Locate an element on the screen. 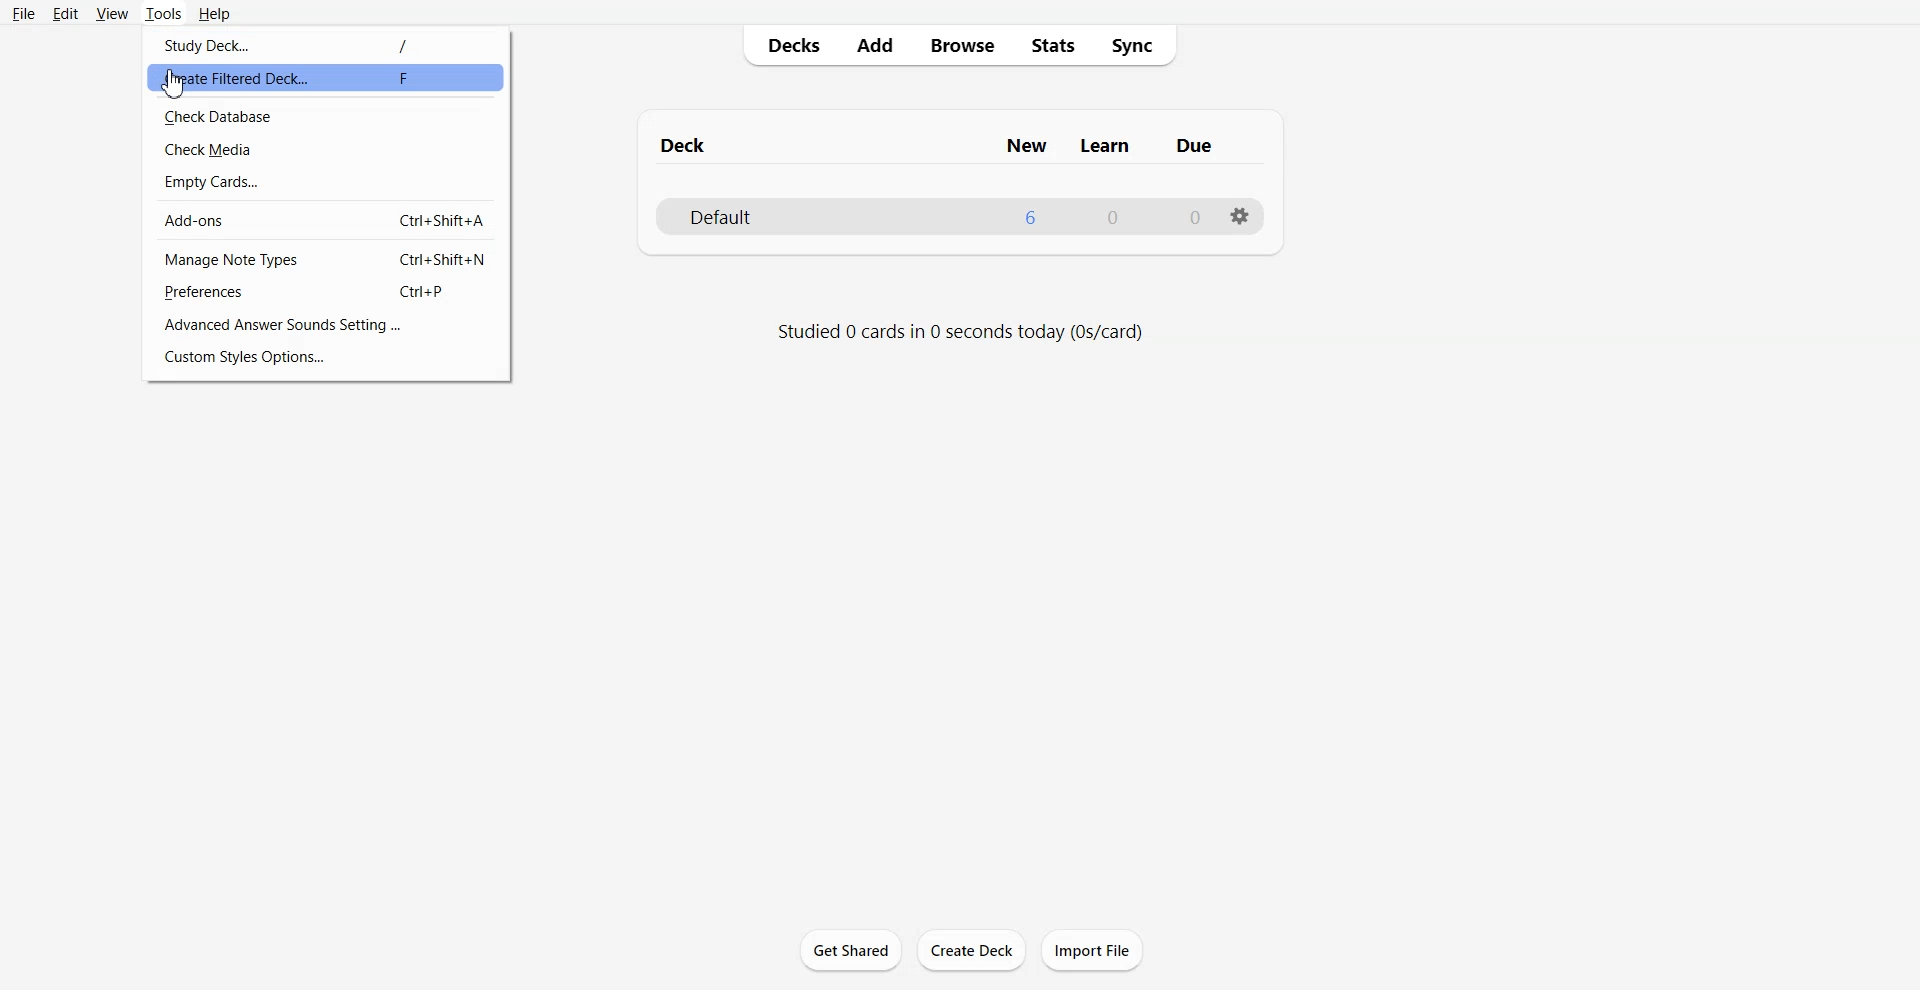 This screenshot has height=990, width=1920. Sync is located at coordinates (1138, 46).